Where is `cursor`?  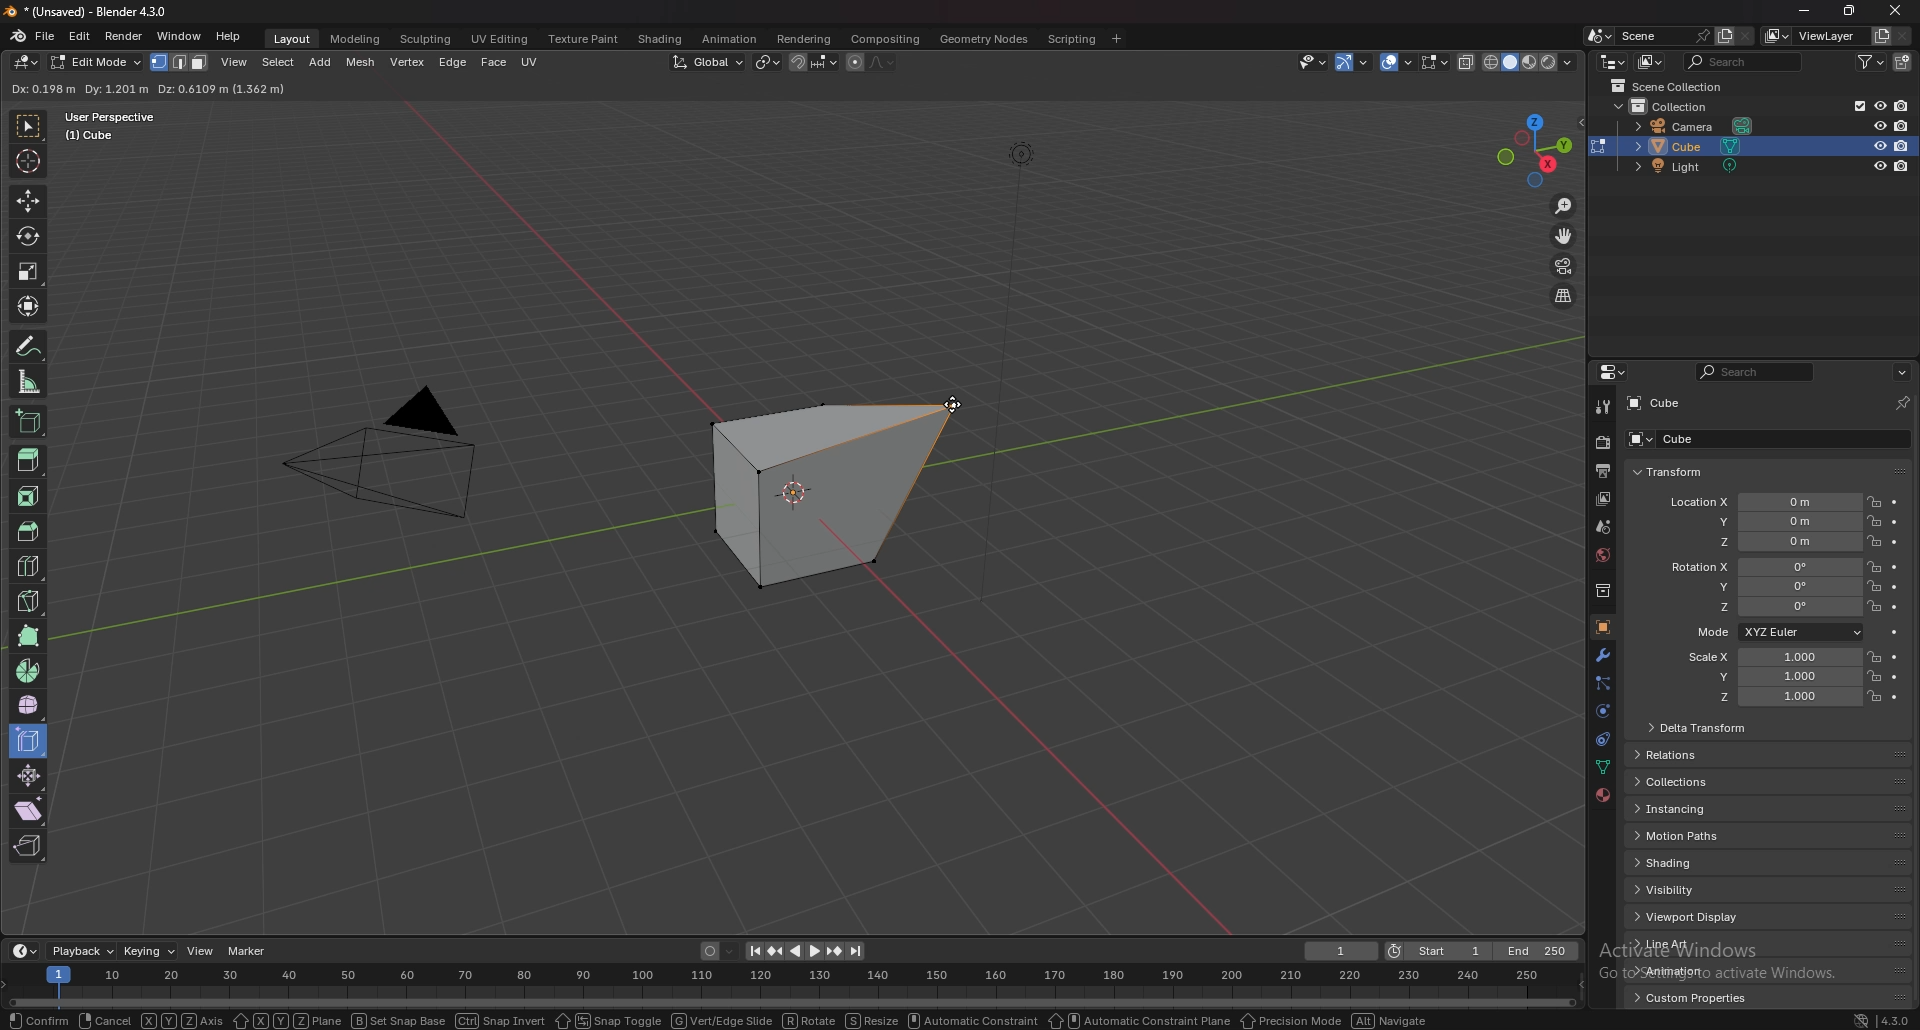
cursor is located at coordinates (955, 401).